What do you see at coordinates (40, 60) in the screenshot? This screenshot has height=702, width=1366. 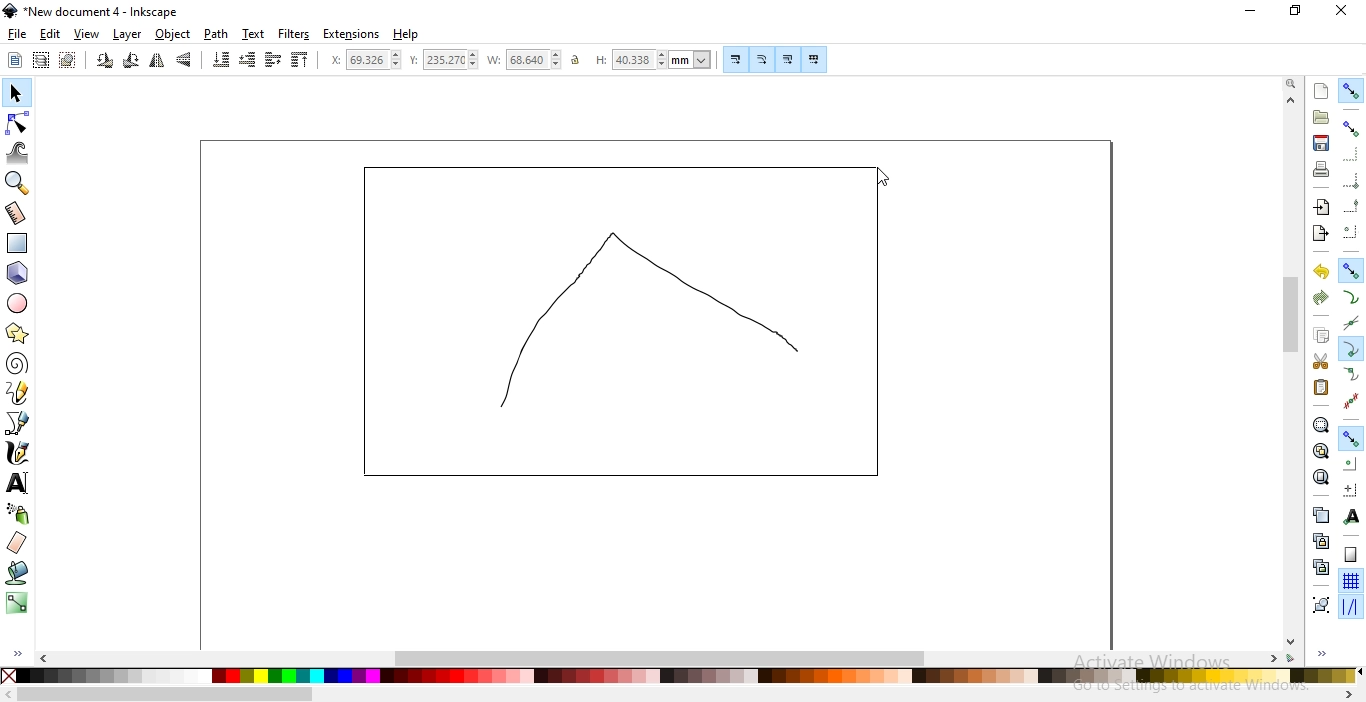 I see `select all objects in visible a nd unloc` at bounding box center [40, 60].